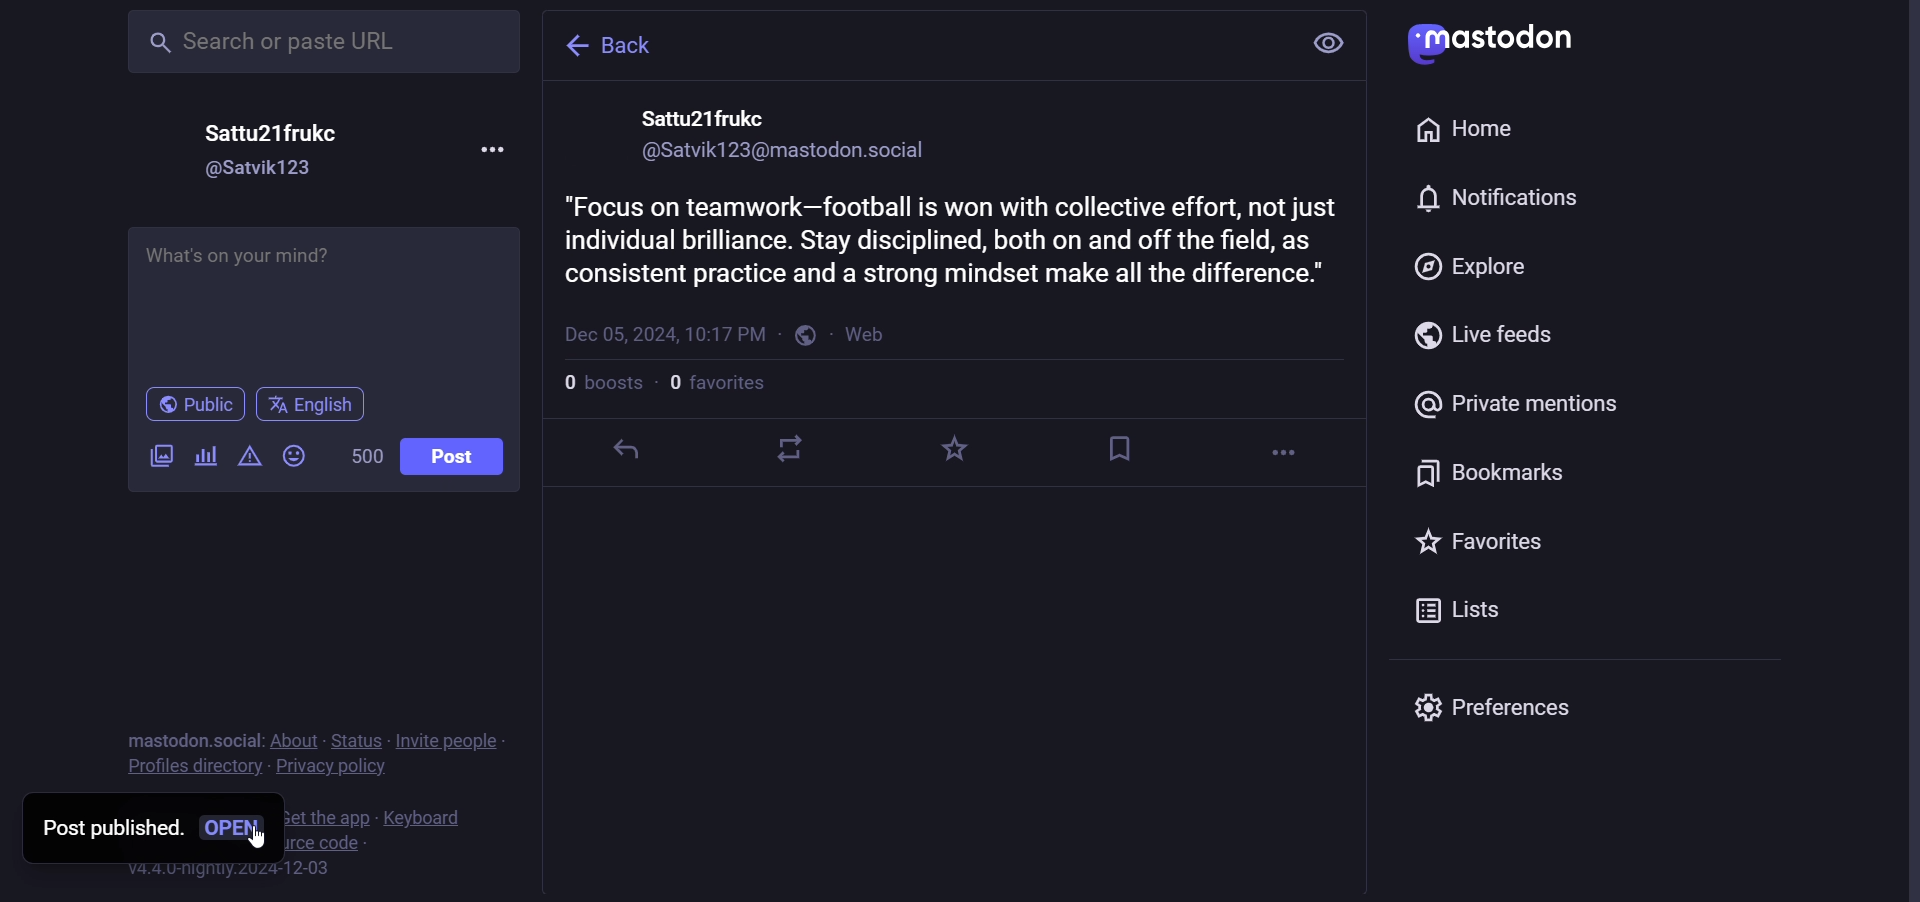 This screenshot has height=902, width=1920. I want to click on word limit, so click(360, 458).